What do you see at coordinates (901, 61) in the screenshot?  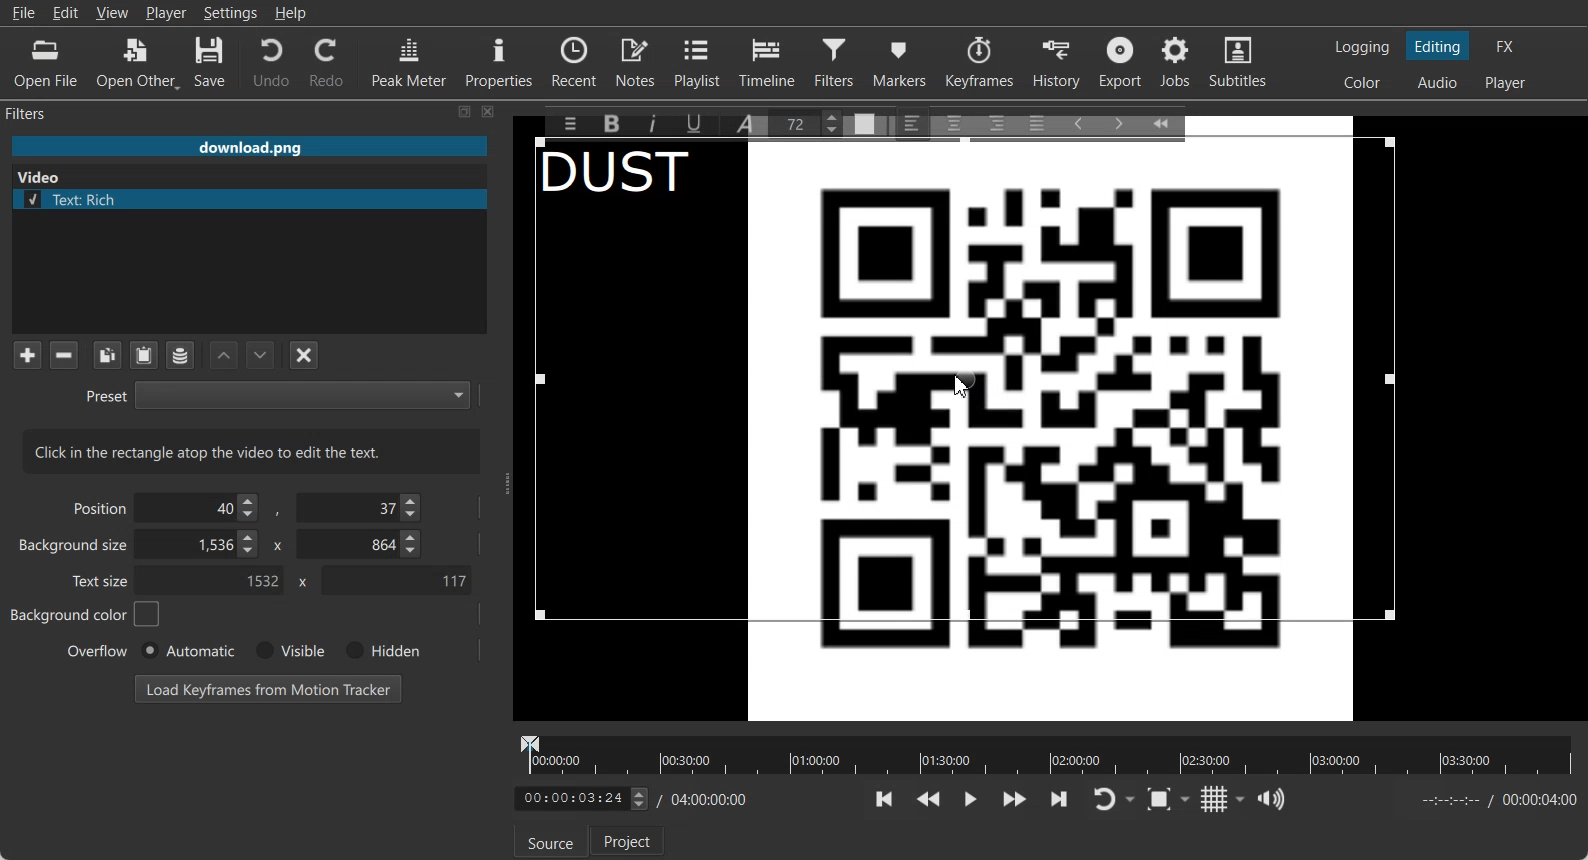 I see `Markers` at bounding box center [901, 61].